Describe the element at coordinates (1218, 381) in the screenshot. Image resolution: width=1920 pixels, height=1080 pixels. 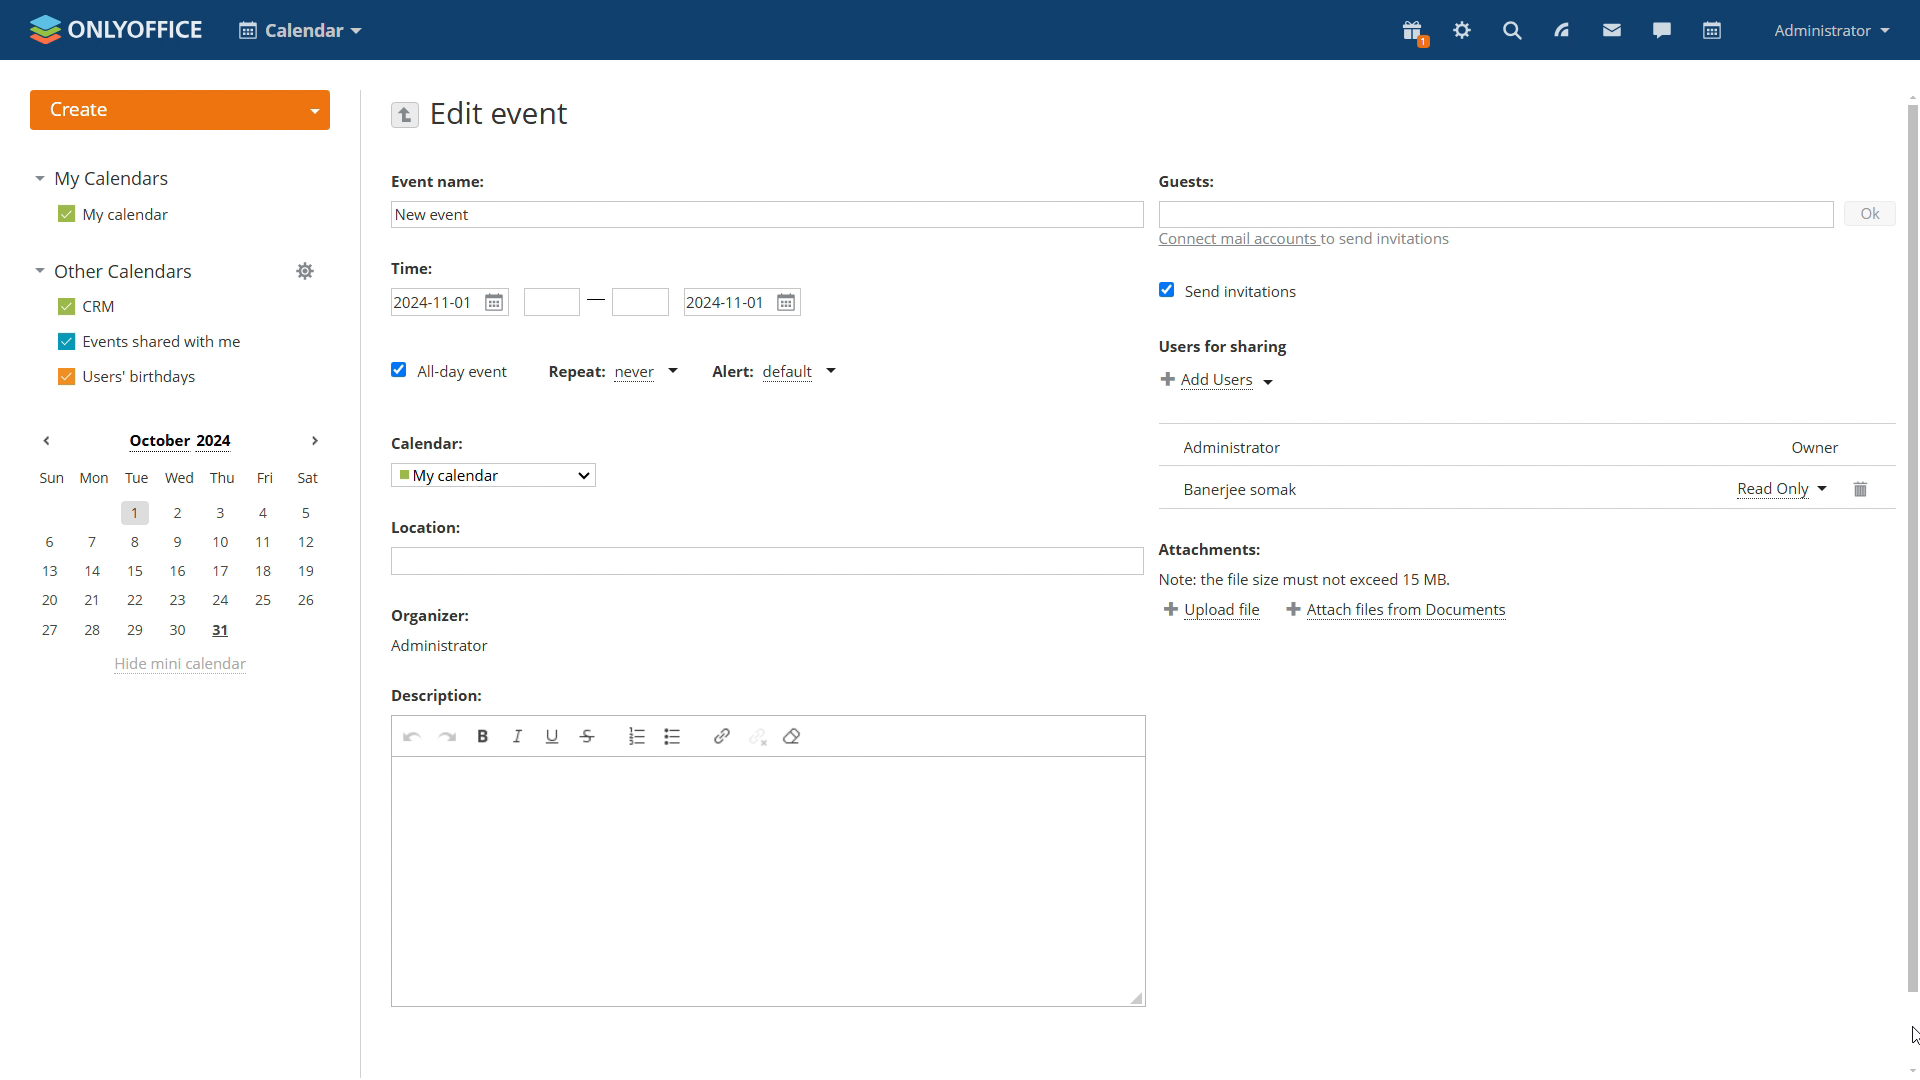
I see `add users` at that location.